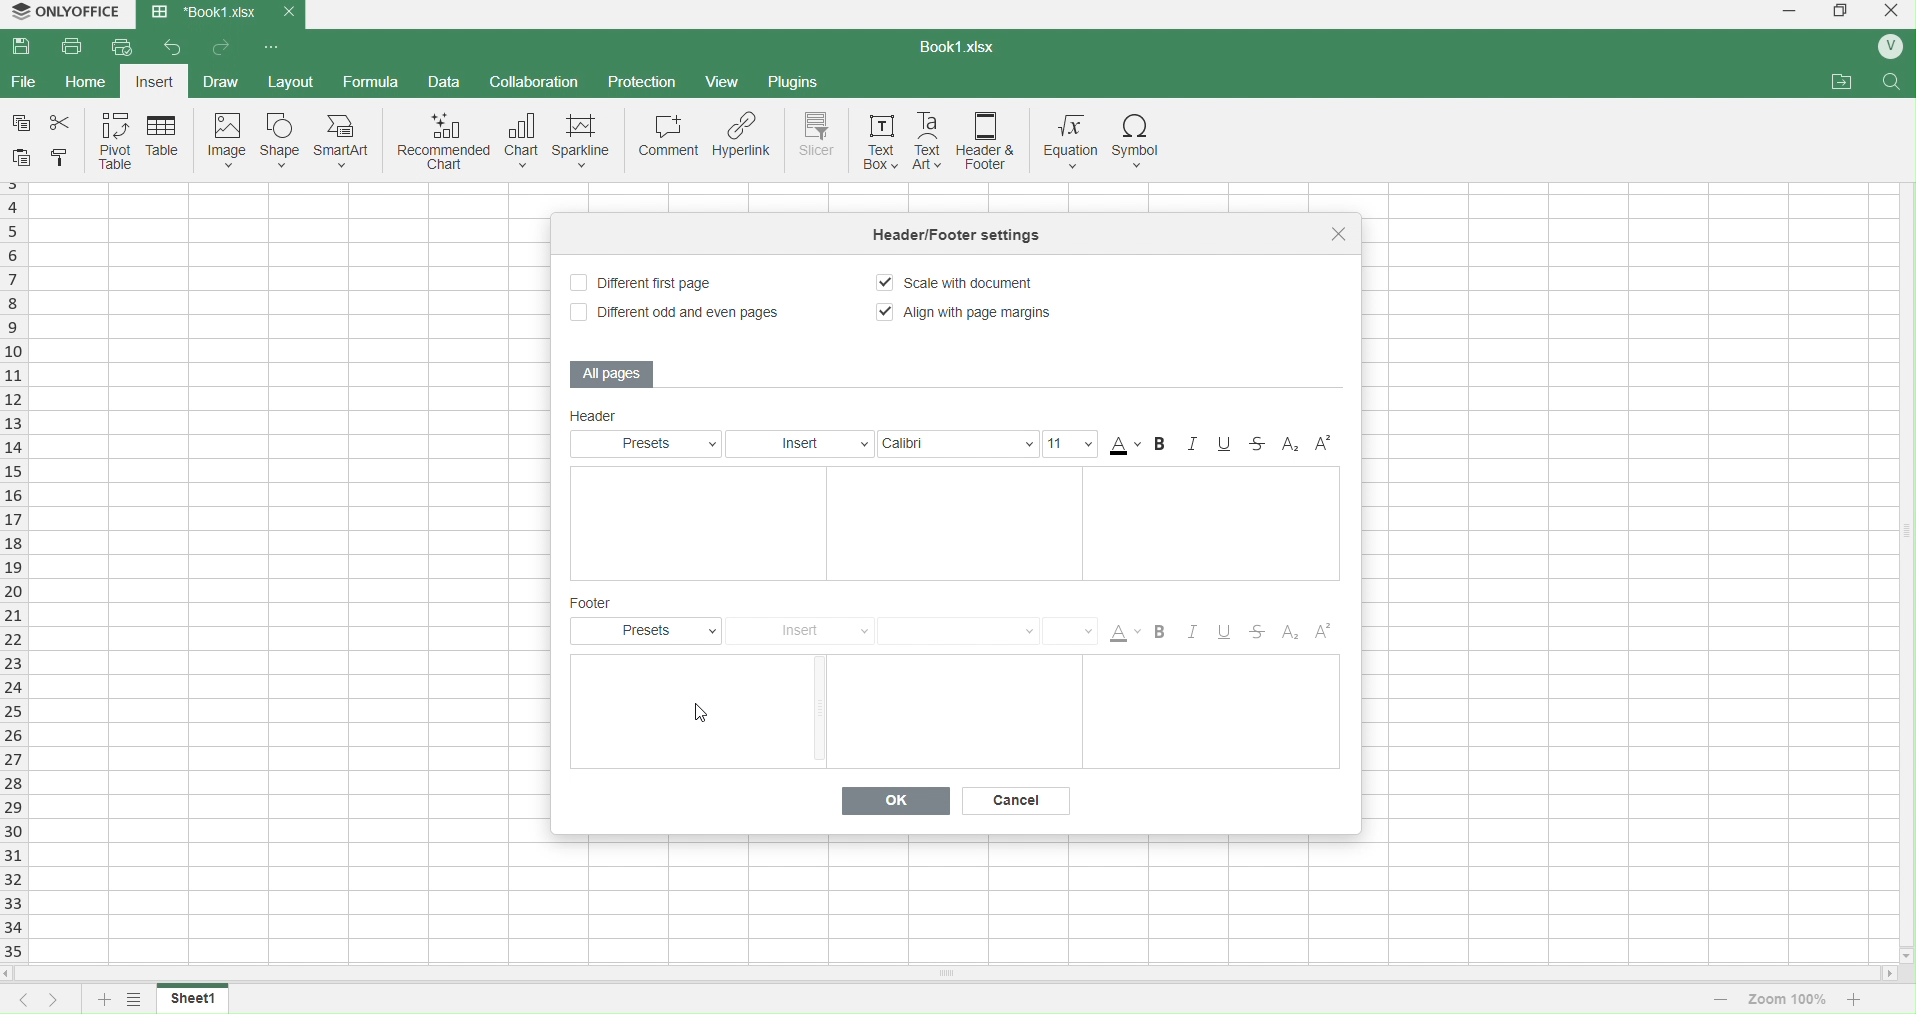  What do you see at coordinates (16, 1000) in the screenshot?
I see `previous sheet` at bounding box center [16, 1000].